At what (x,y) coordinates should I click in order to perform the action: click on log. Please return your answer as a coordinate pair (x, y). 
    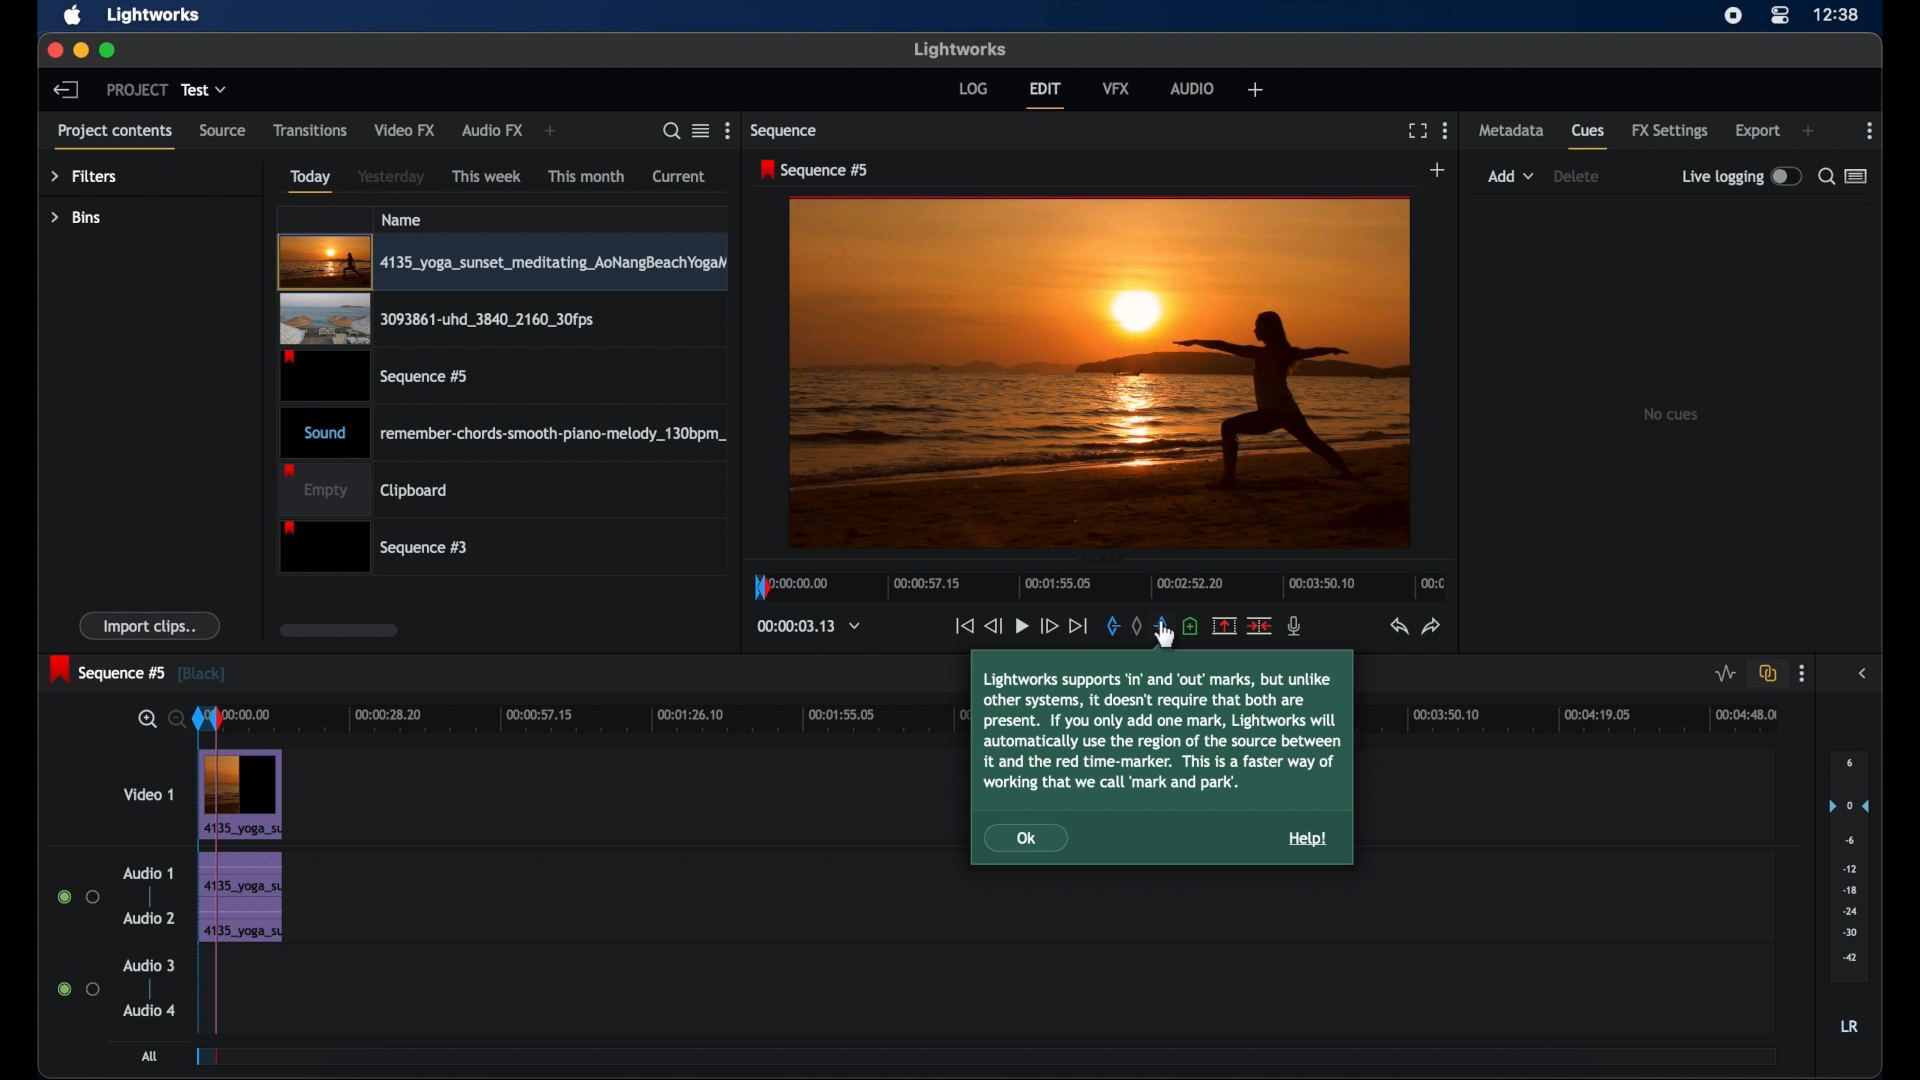
    Looking at the image, I should click on (973, 88).